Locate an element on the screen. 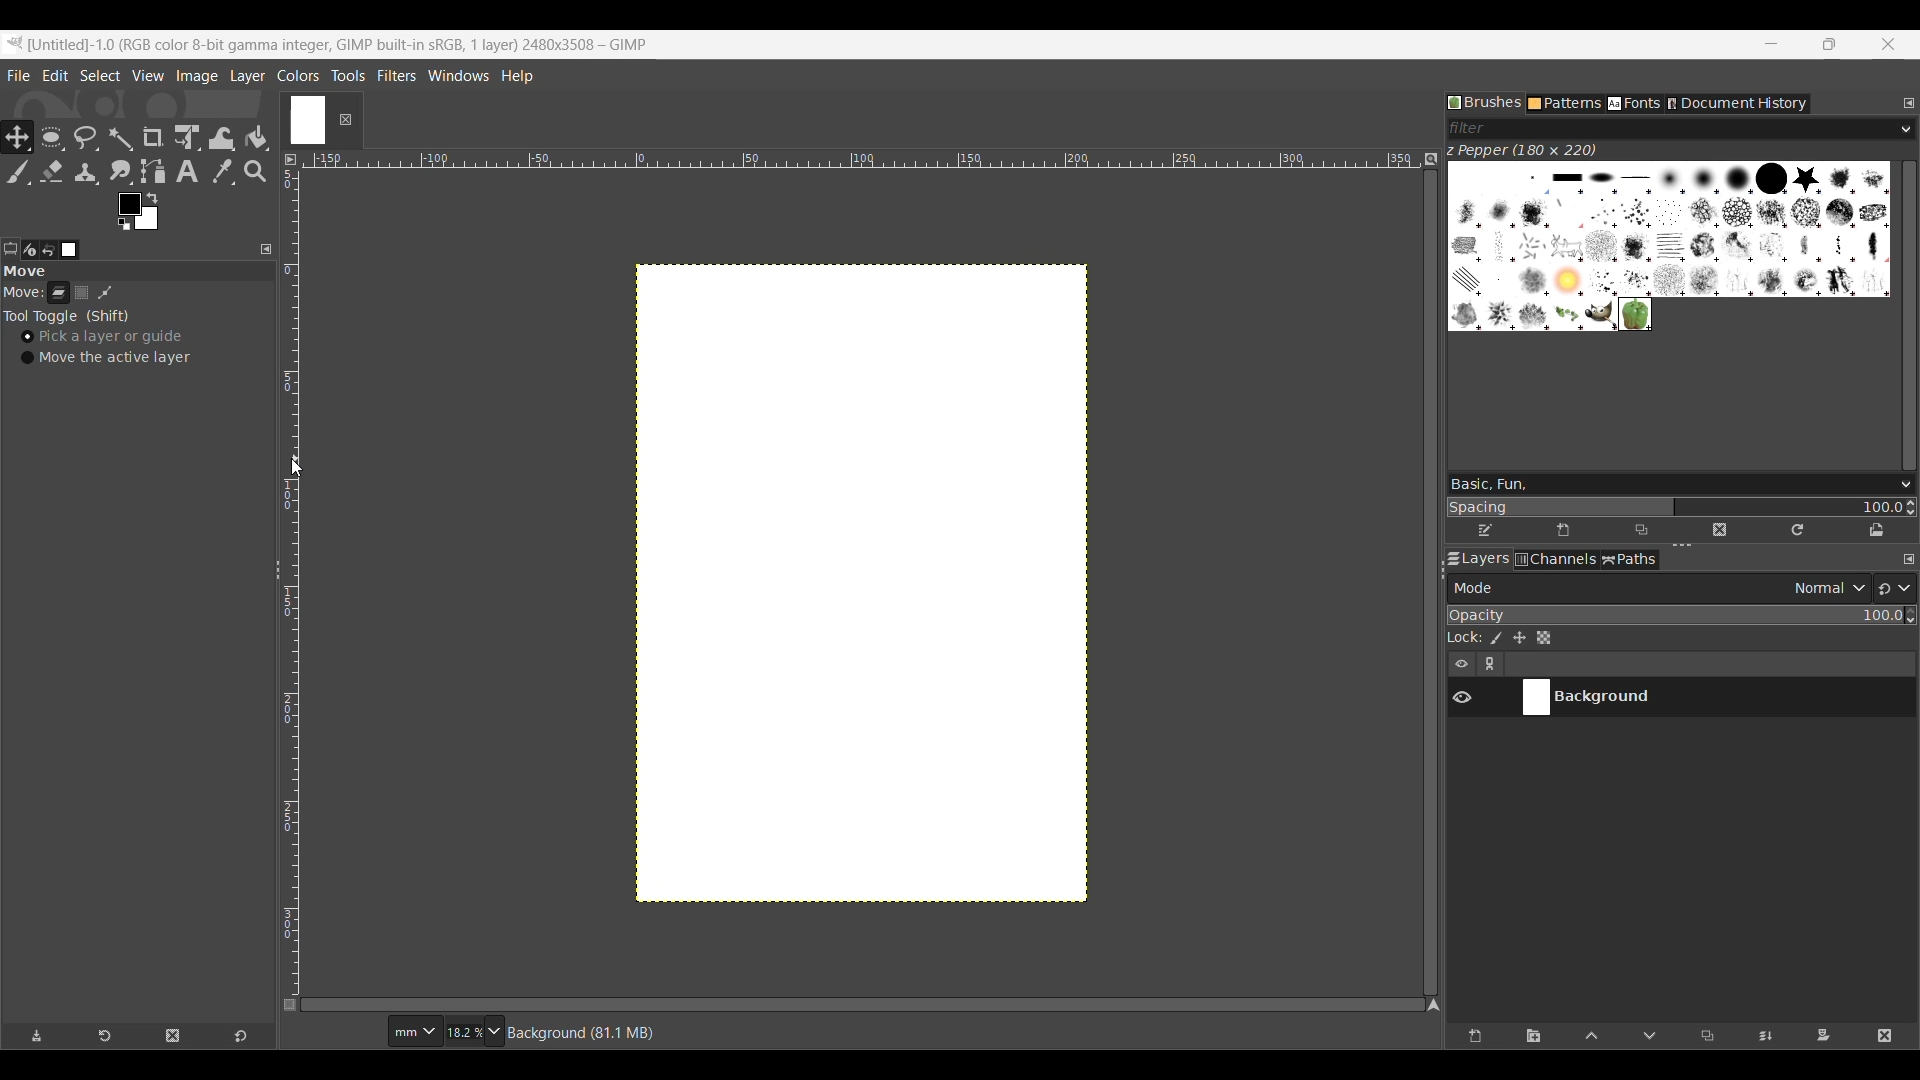  Merge layer with first visible layer below it is located at coordinates (1764, 1037).